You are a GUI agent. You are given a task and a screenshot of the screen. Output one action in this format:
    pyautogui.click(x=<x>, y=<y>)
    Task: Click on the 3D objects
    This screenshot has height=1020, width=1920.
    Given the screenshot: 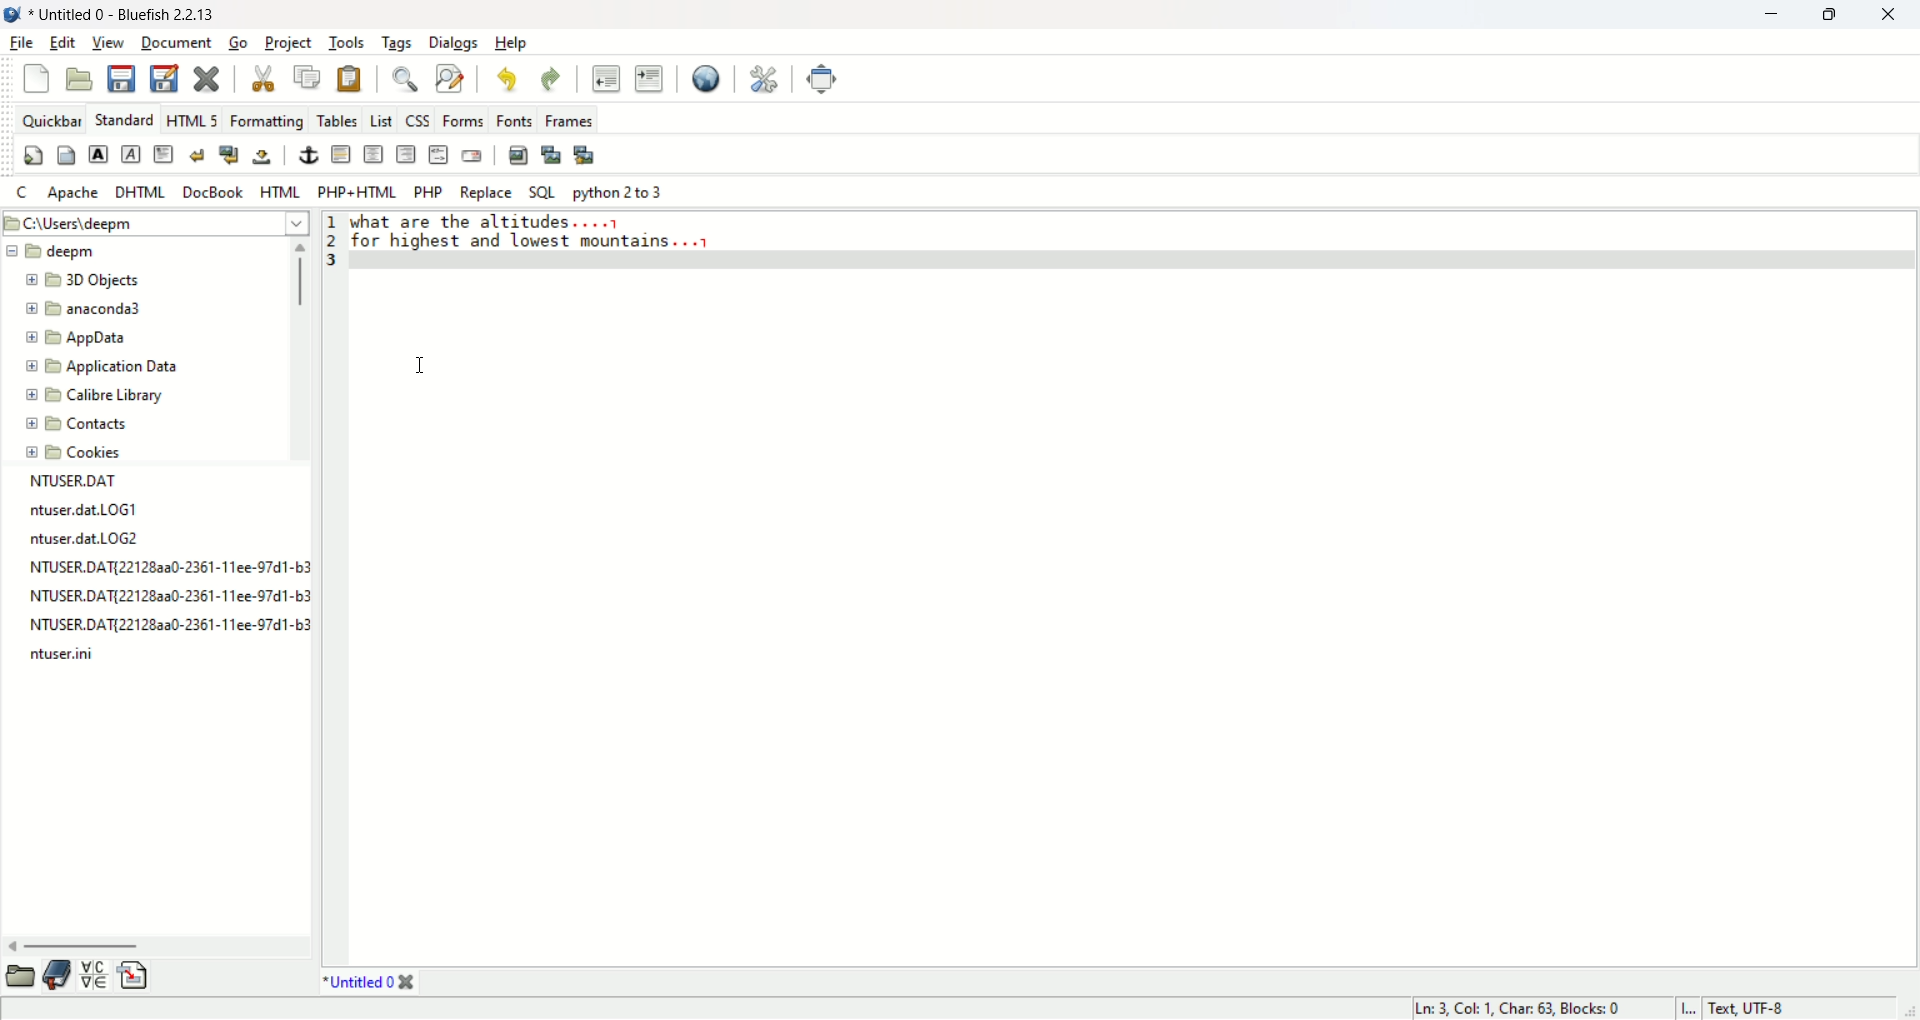 What is the action you would take?
    pyautogui.click(x=84, y=281)
    